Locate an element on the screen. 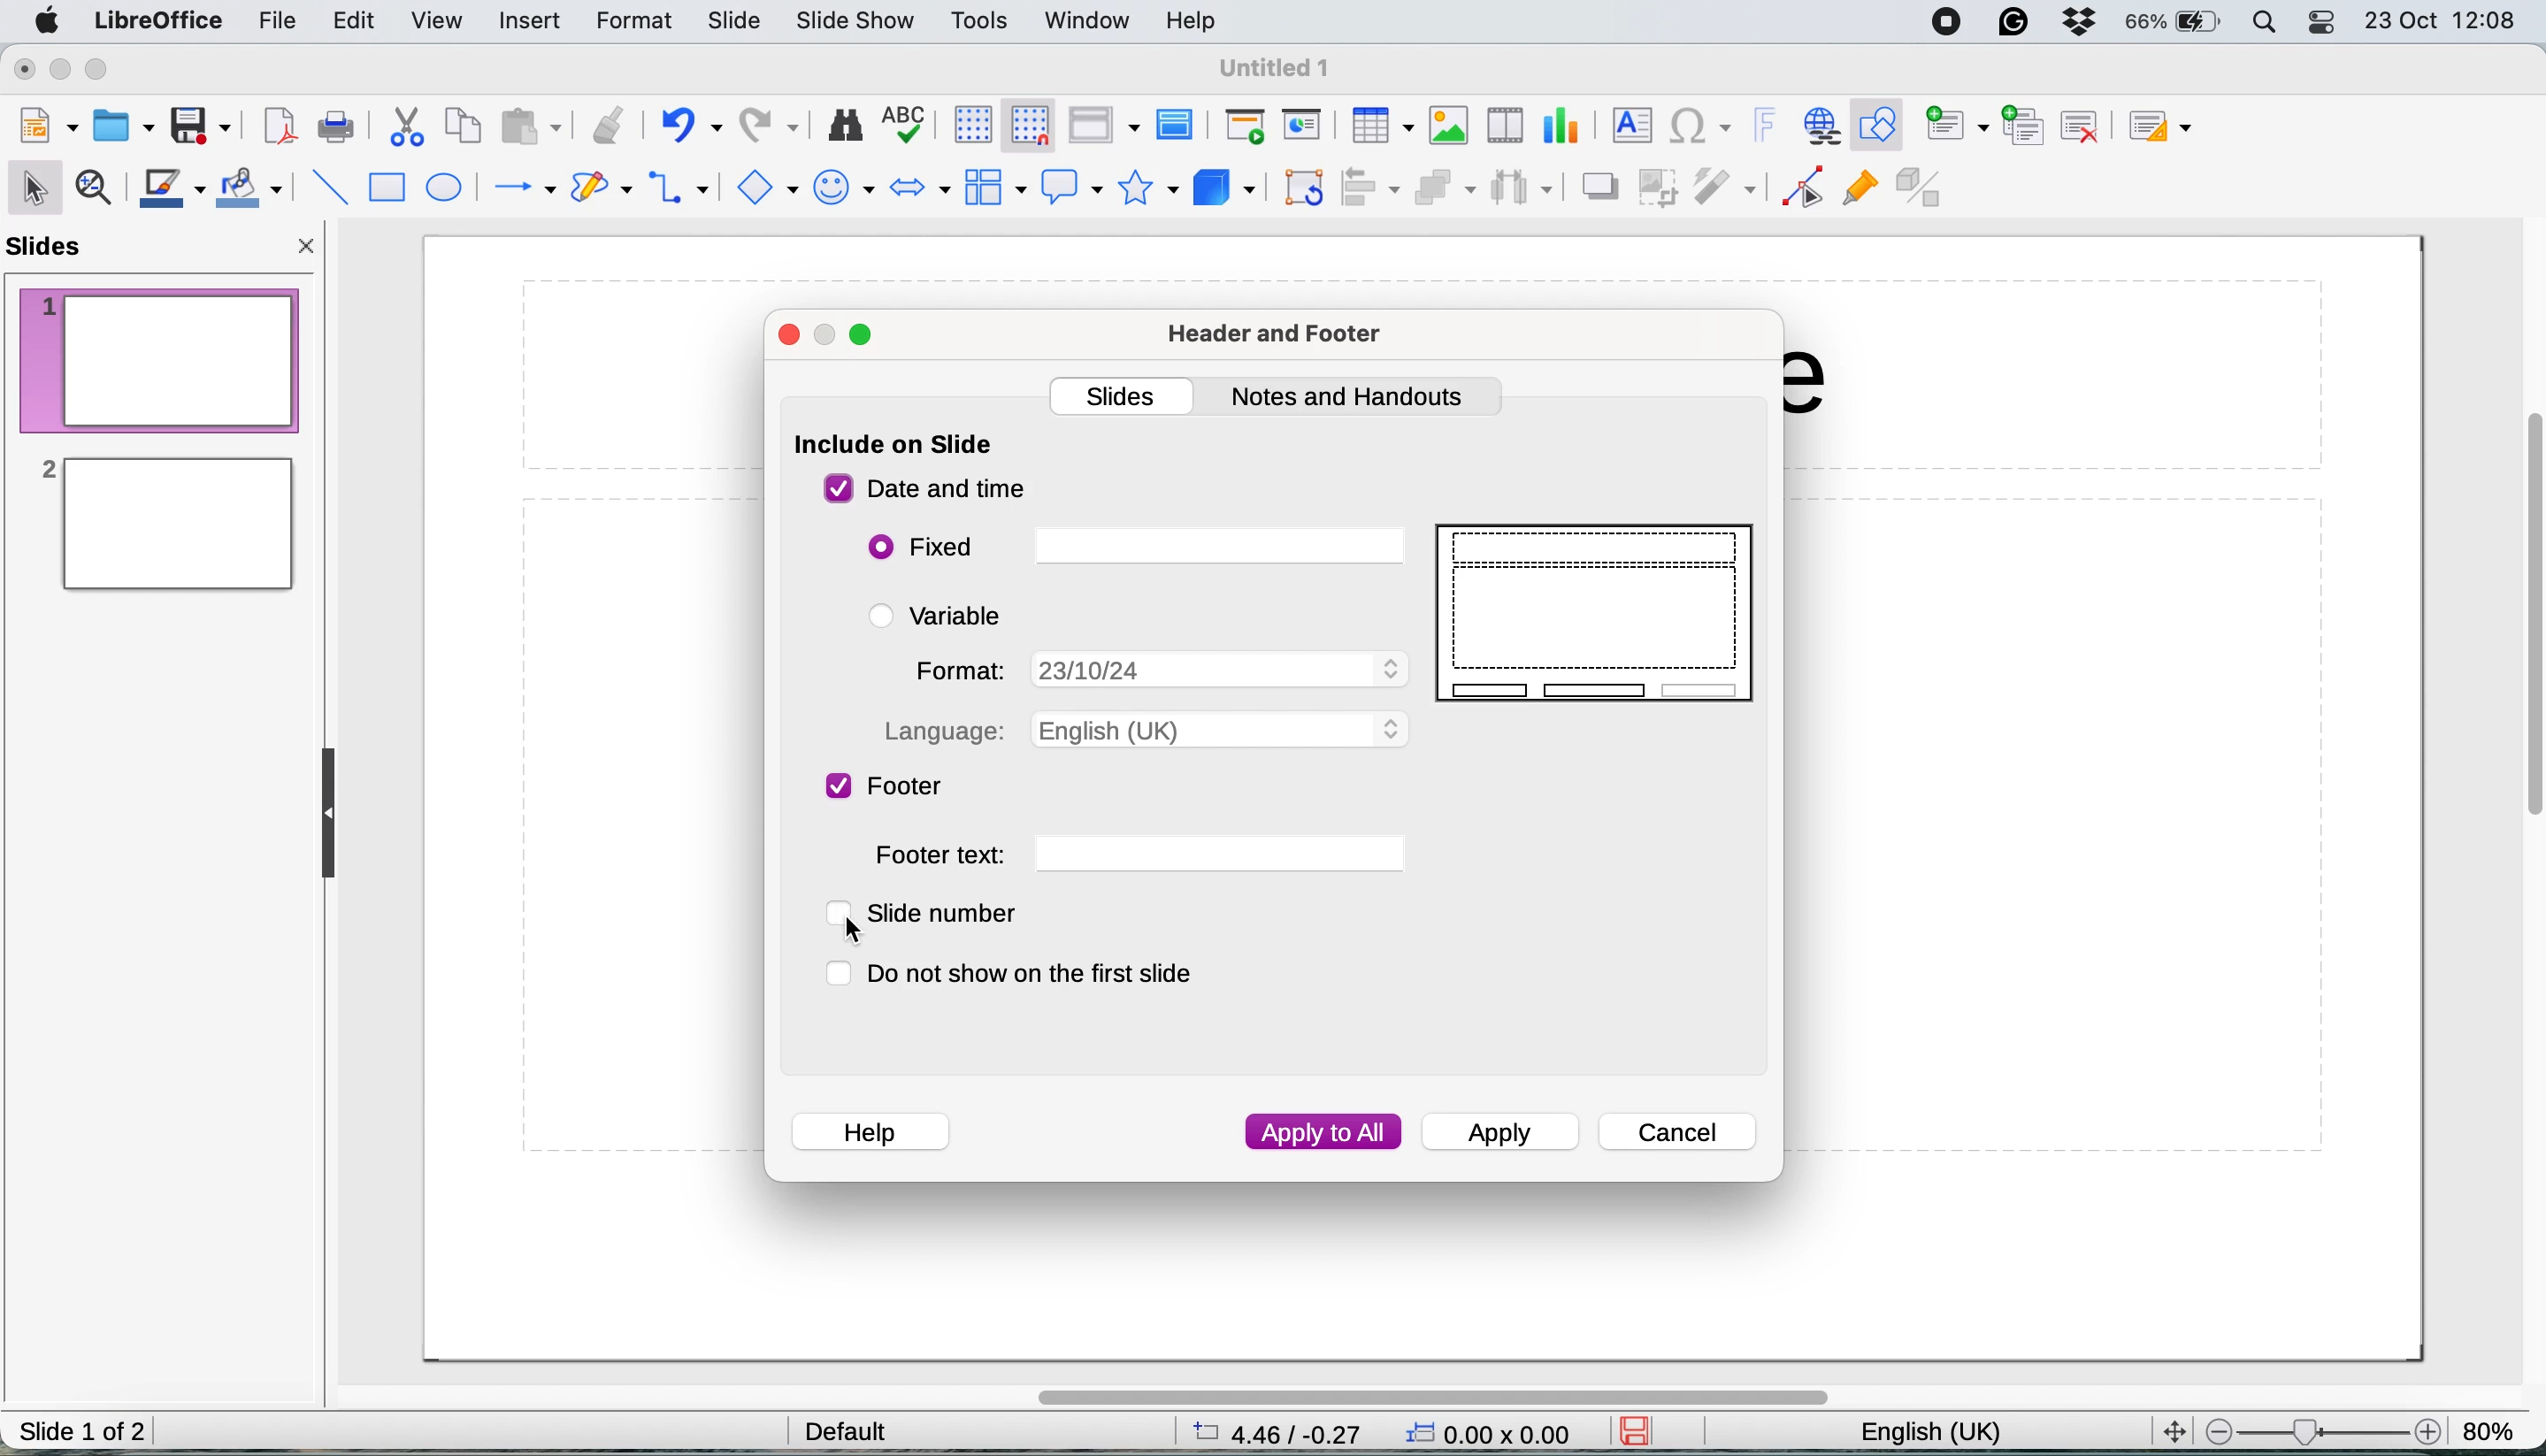  slide 1 of 2 is located at coordinates (83, 1433).